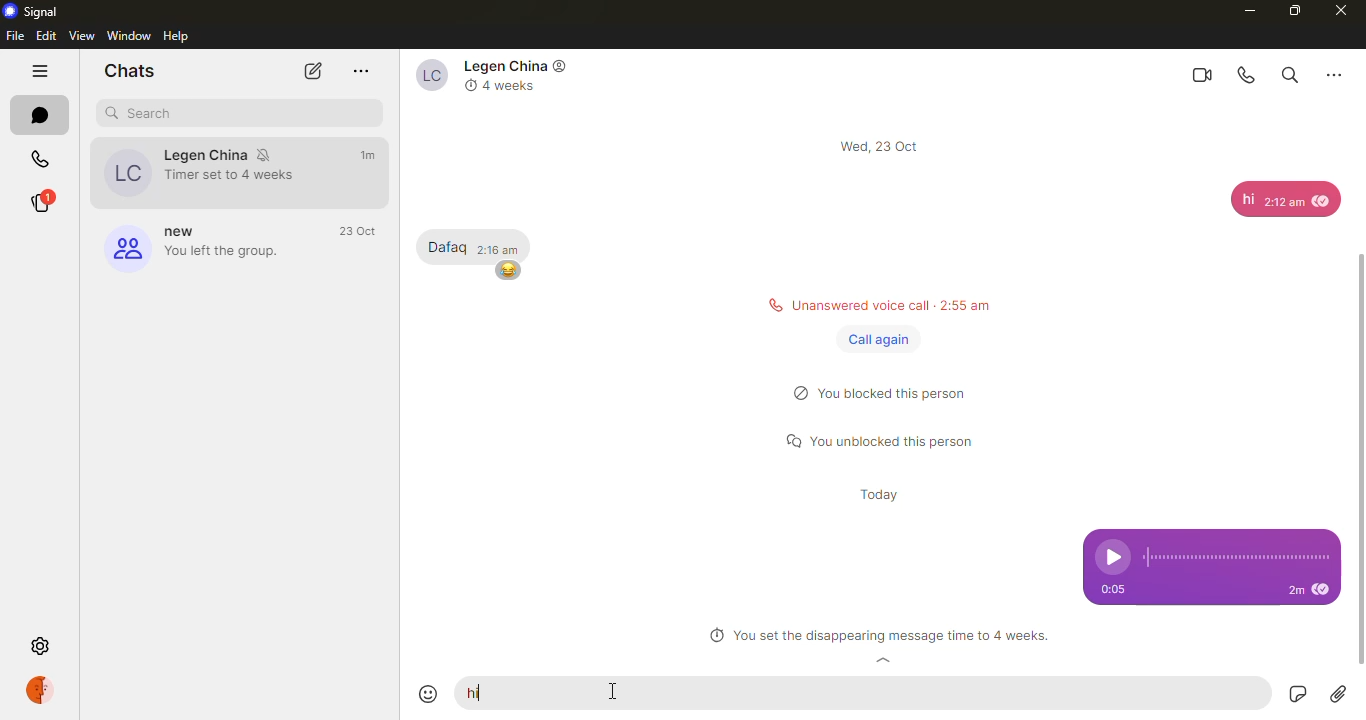  What do you see at coordinates (361, 232) in the screenshot?
I see `23 oct` at bounding box center [361, 232].